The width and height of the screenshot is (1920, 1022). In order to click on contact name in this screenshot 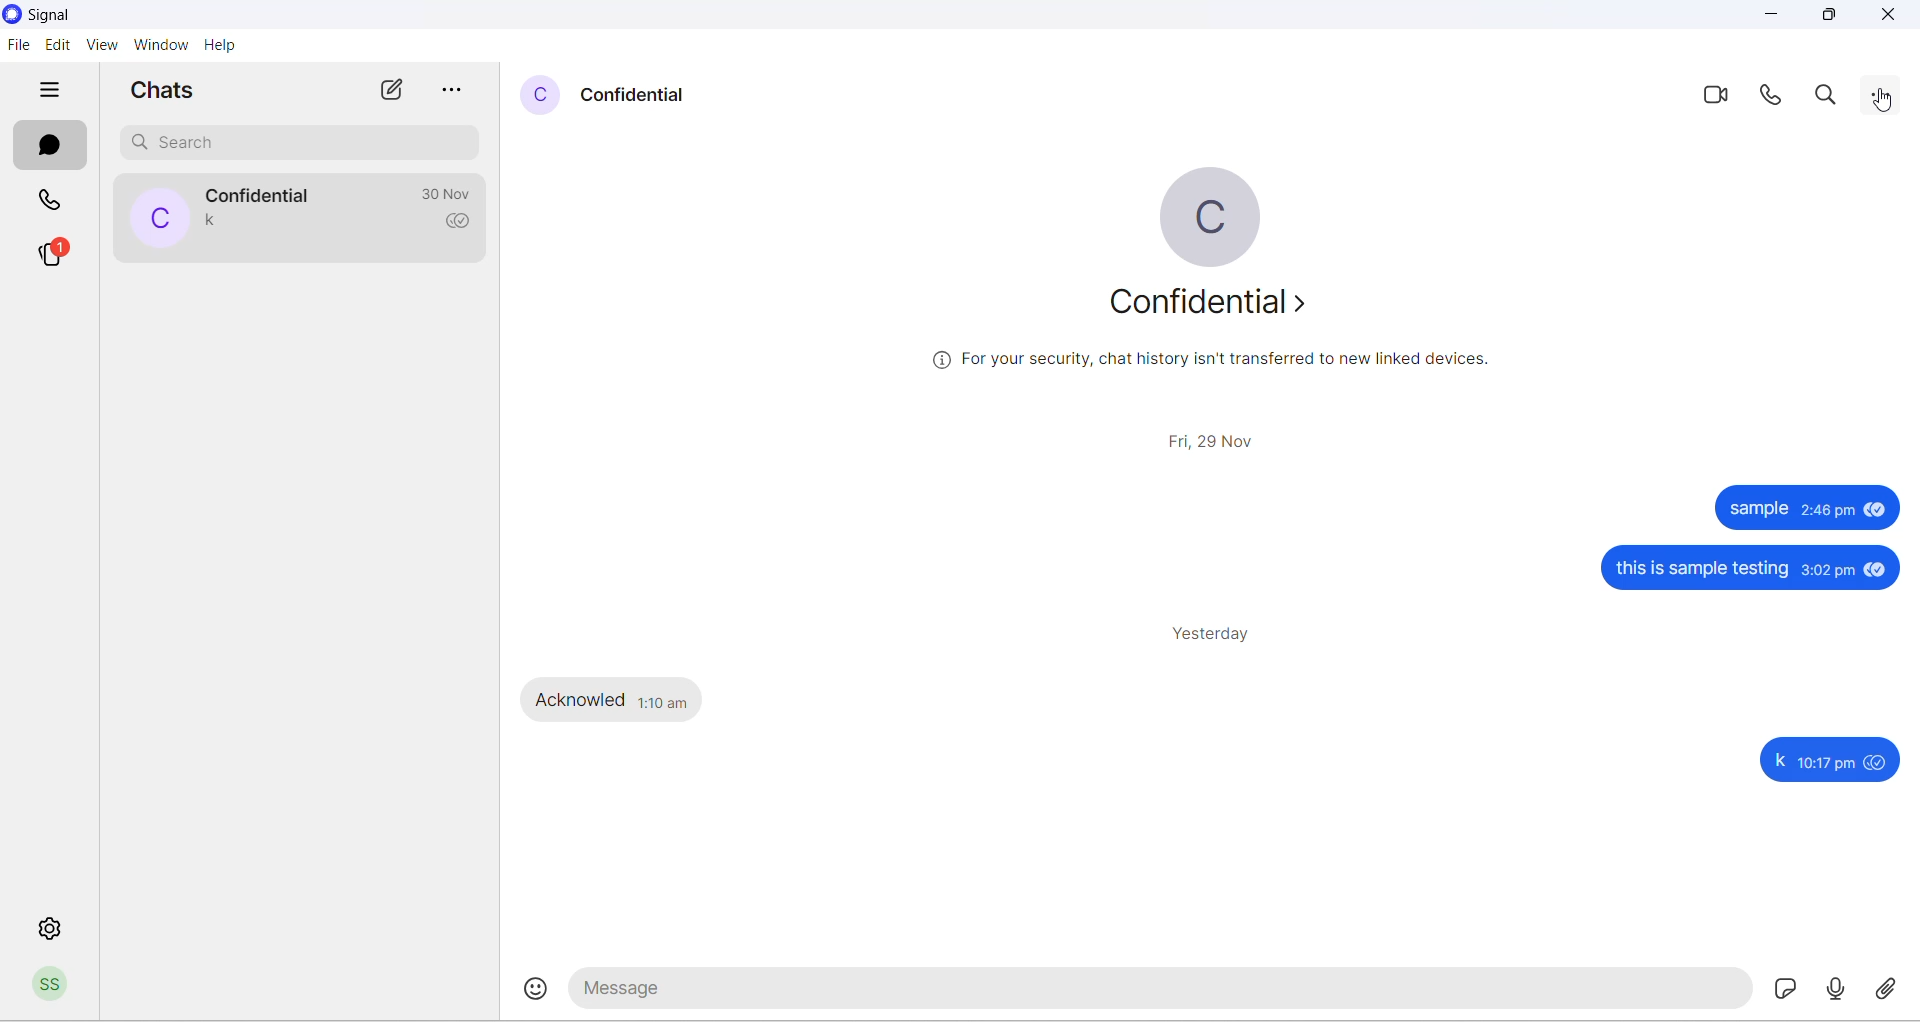, I will do `click(647, 96)`.